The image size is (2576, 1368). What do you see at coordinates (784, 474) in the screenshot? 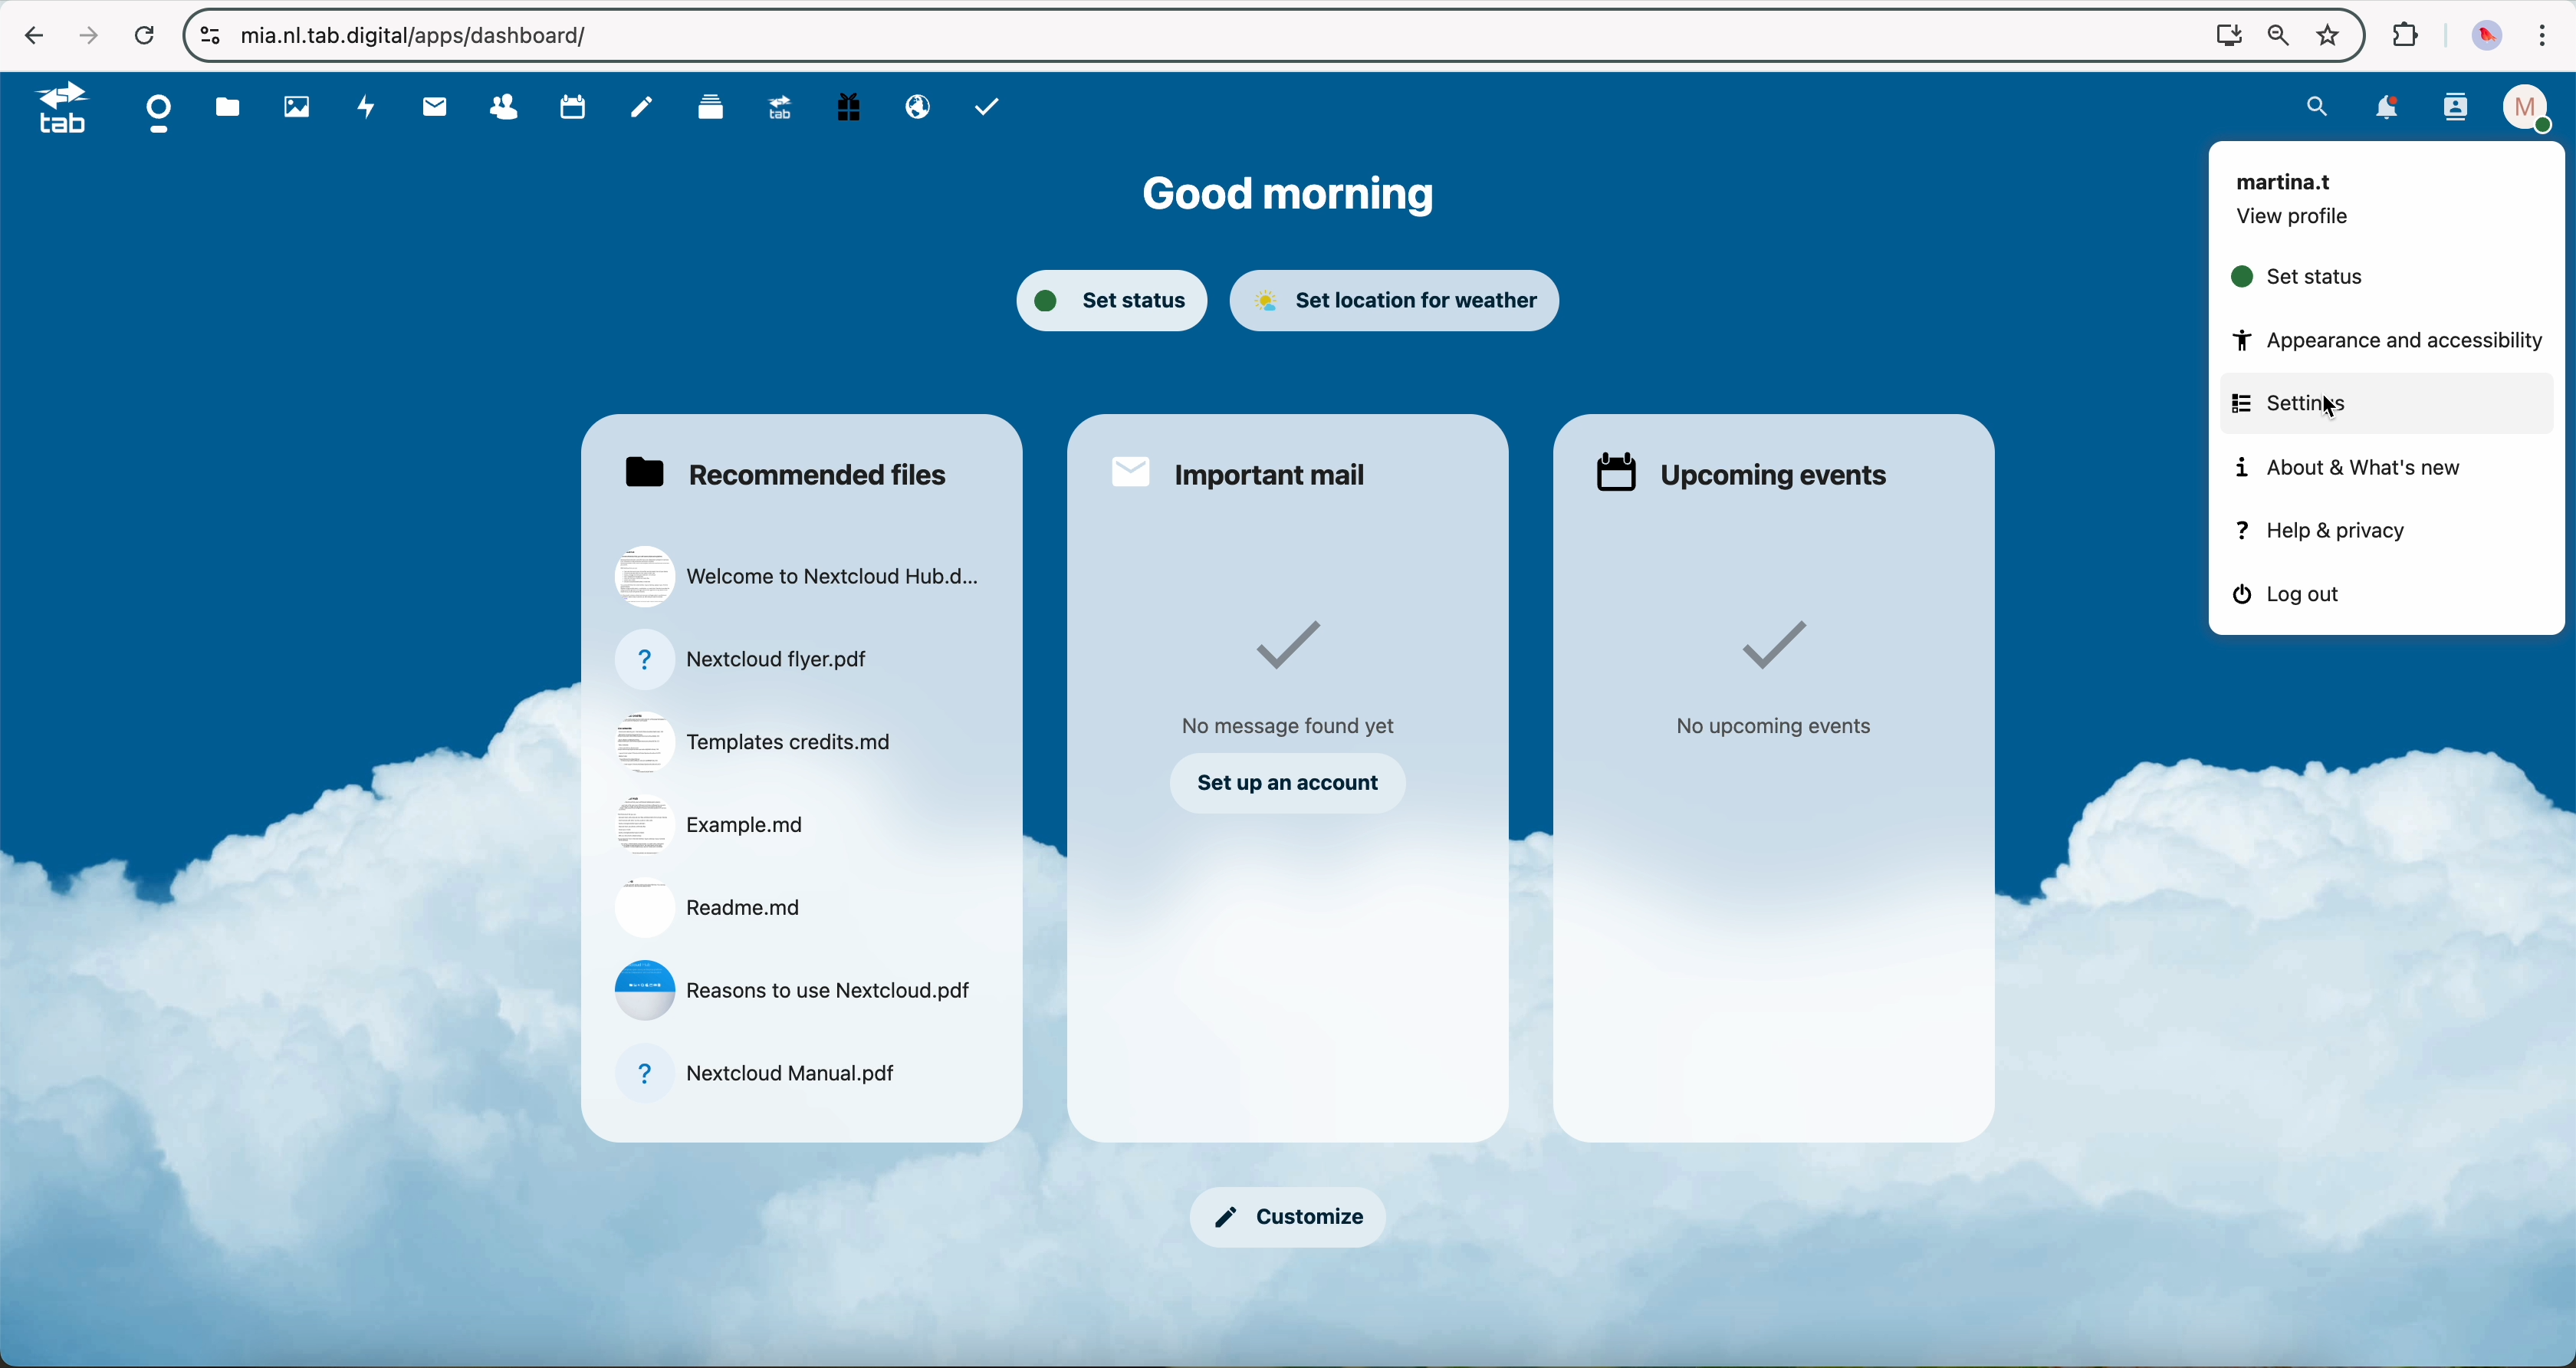
I see `recommended files` at bounding box center [784, 474].